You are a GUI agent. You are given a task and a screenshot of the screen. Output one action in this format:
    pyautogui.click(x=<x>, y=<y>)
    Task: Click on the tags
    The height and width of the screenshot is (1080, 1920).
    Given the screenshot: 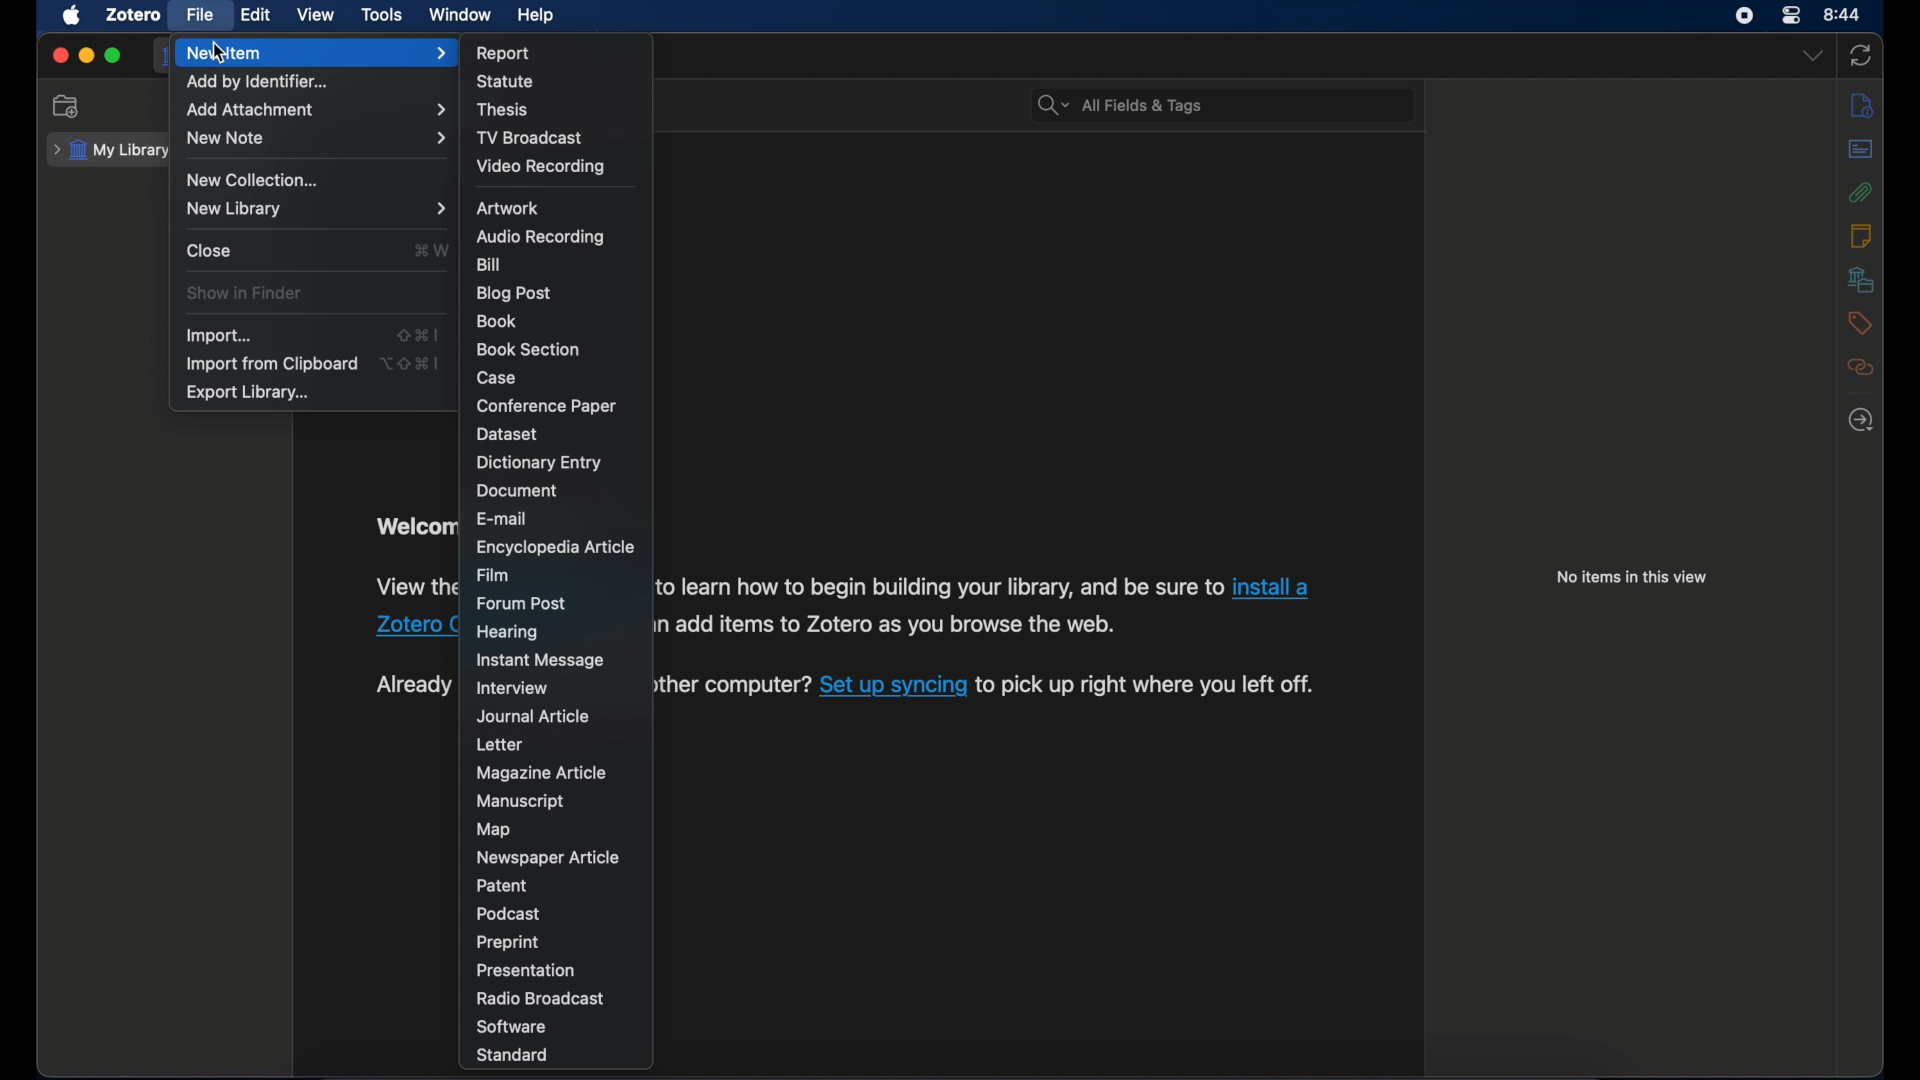 What is the action you would take?
    pyautogui.click(x=1860, y=323)
    